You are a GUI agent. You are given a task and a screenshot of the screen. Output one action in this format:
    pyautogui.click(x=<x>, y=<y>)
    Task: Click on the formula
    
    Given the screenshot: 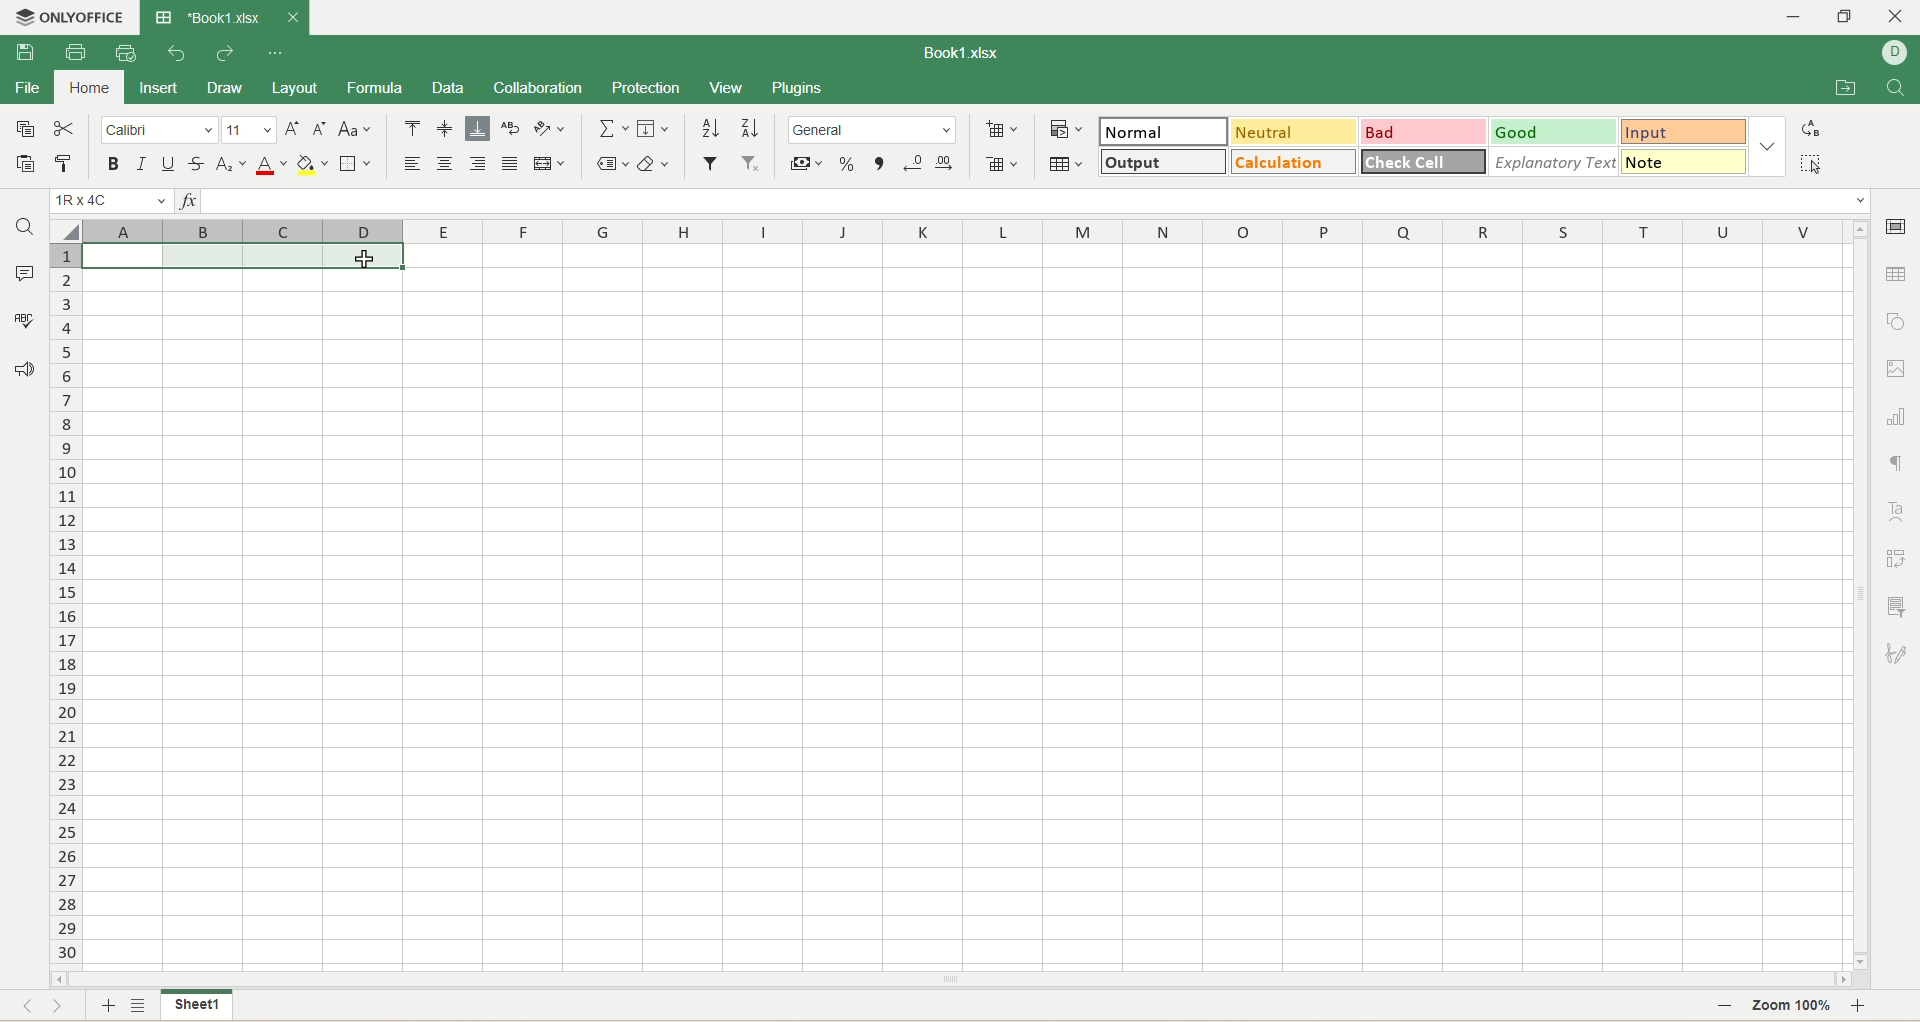 What is the action you would take?
    pyautogui.click(x=374, y=88)
    